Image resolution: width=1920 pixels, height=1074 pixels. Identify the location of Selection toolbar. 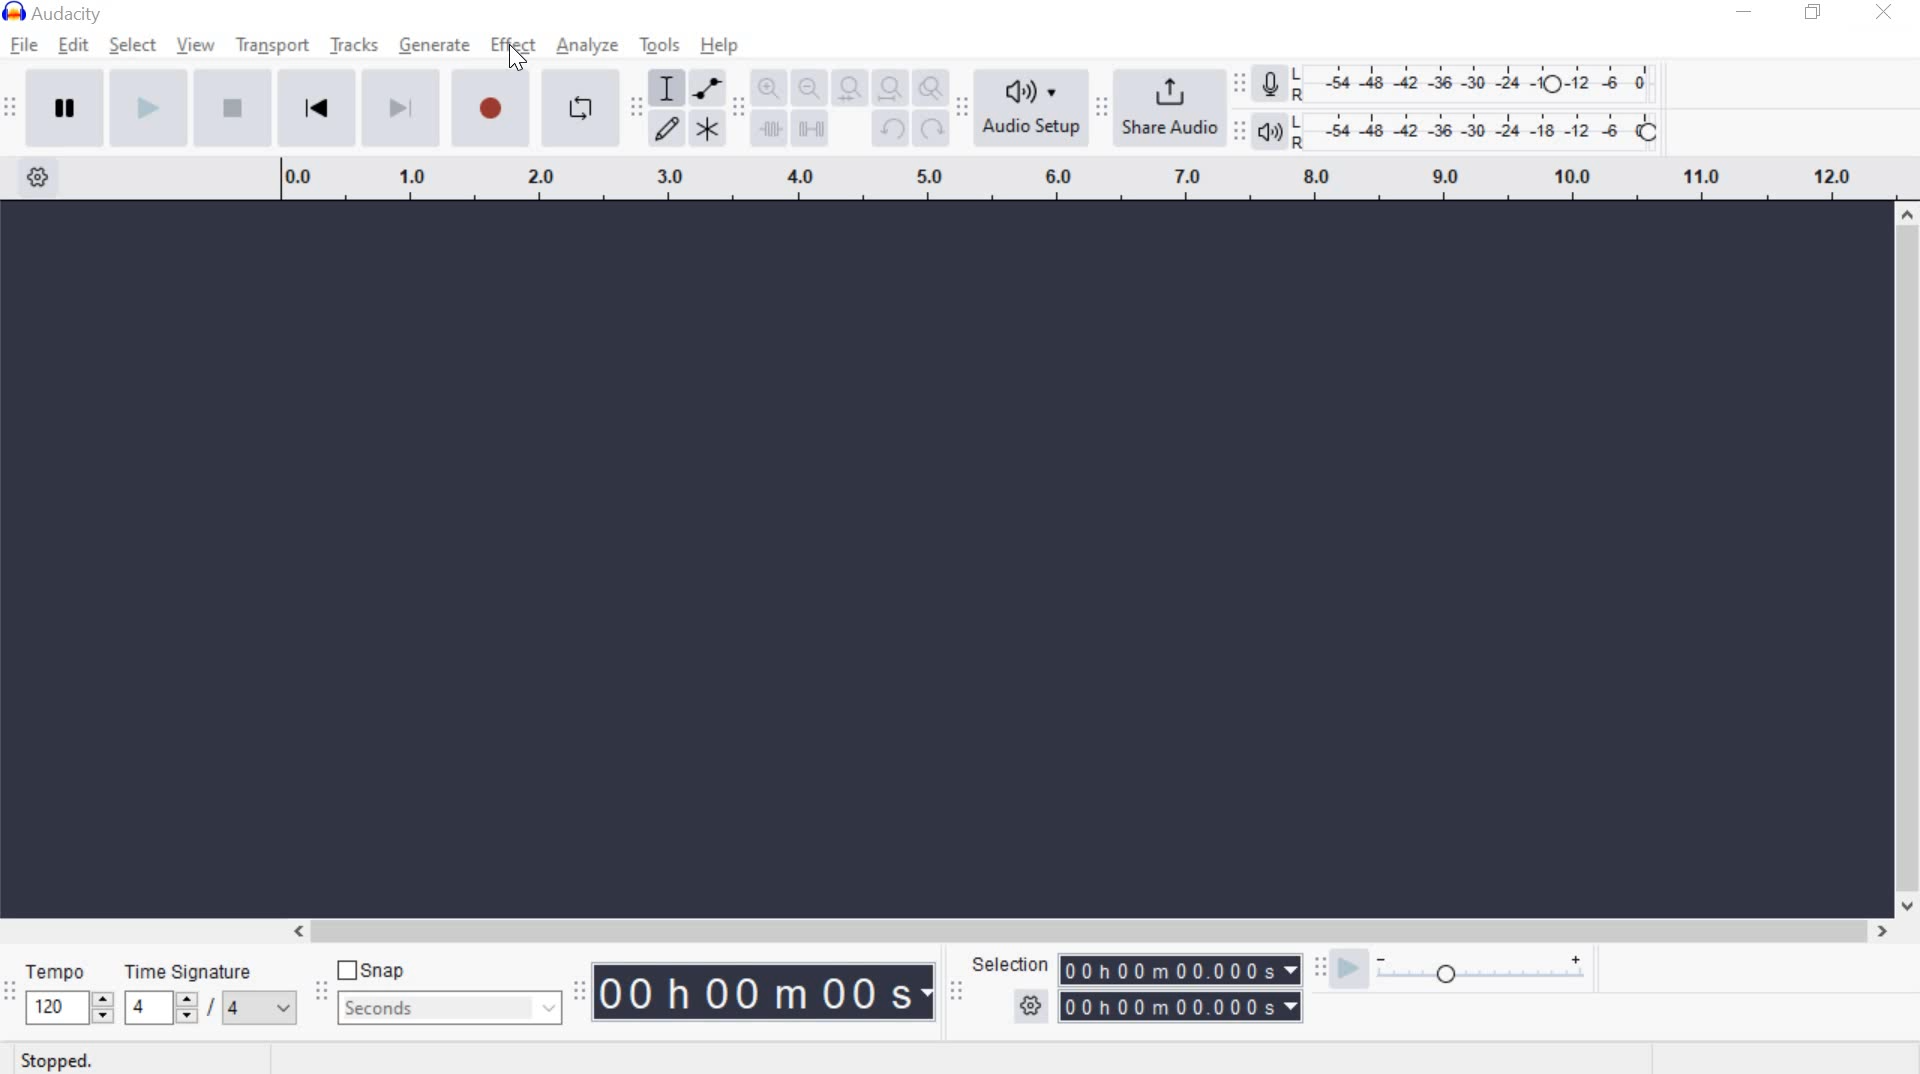
(958, 990).